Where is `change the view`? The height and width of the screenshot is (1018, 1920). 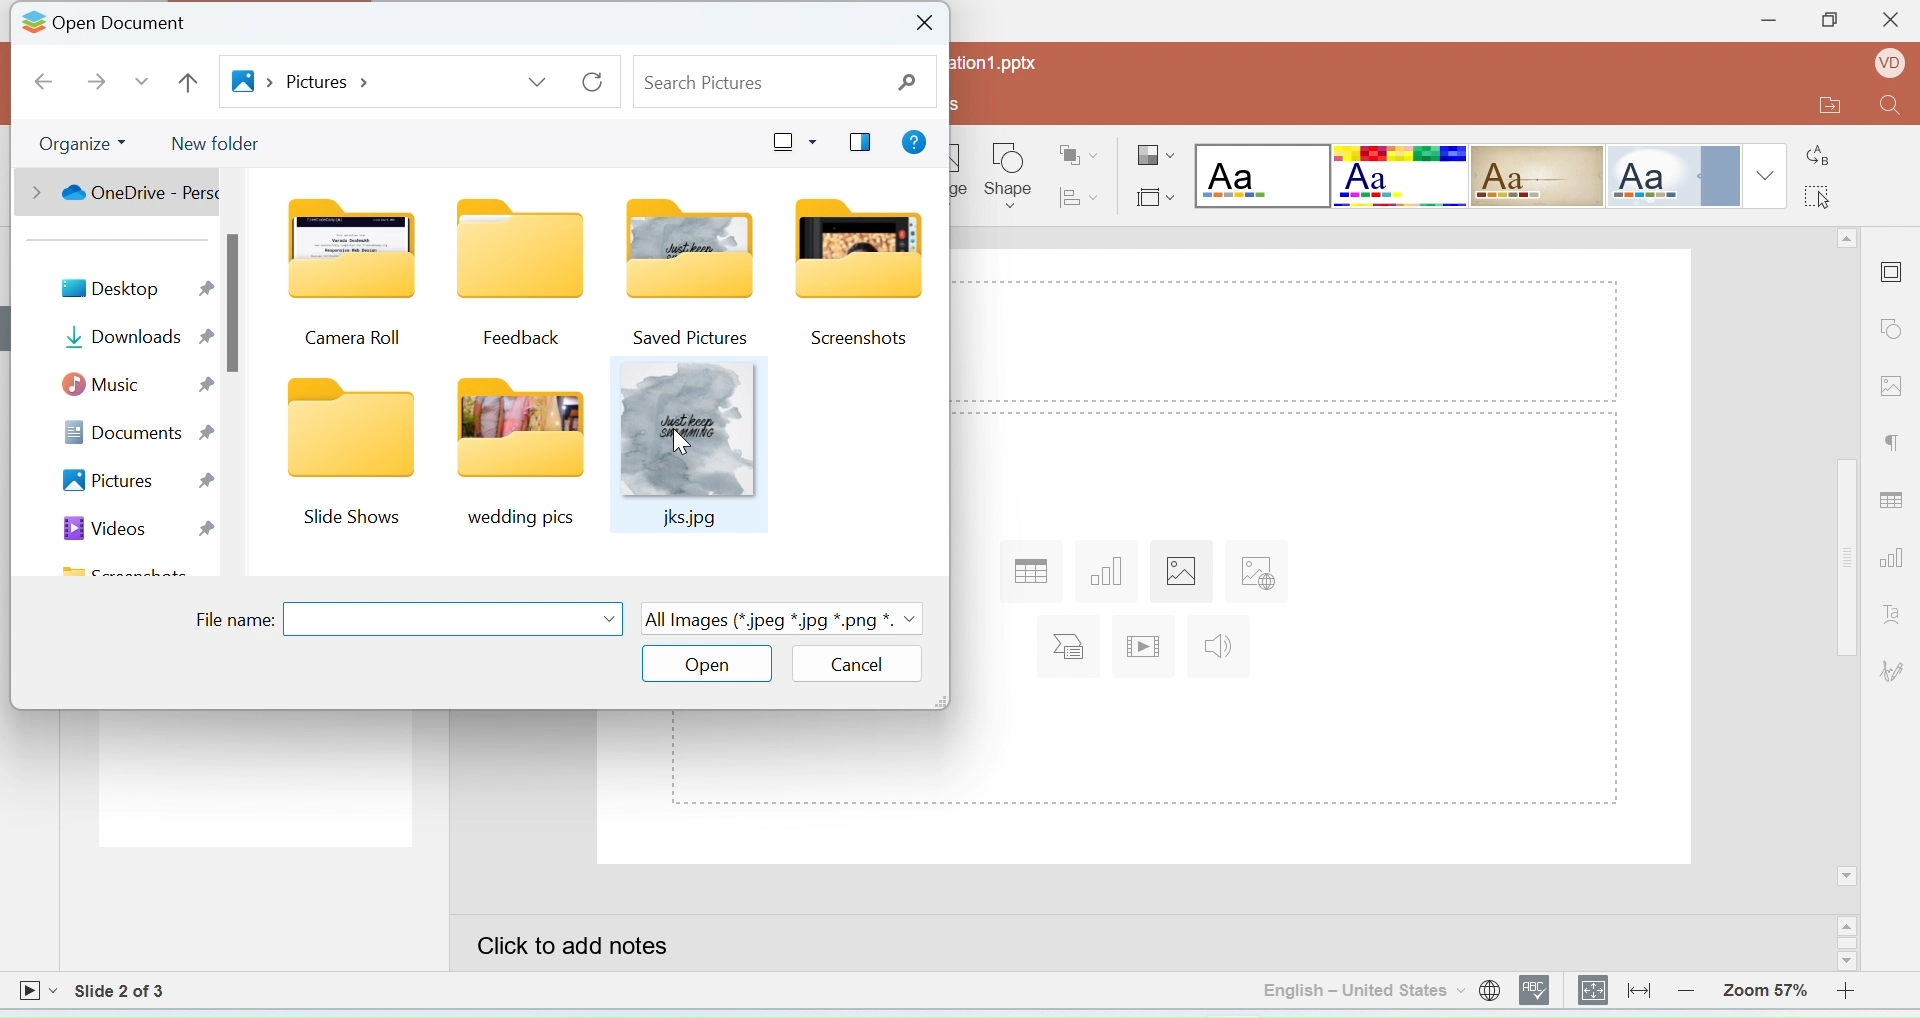
change the view is located at coordinates (790, 142).